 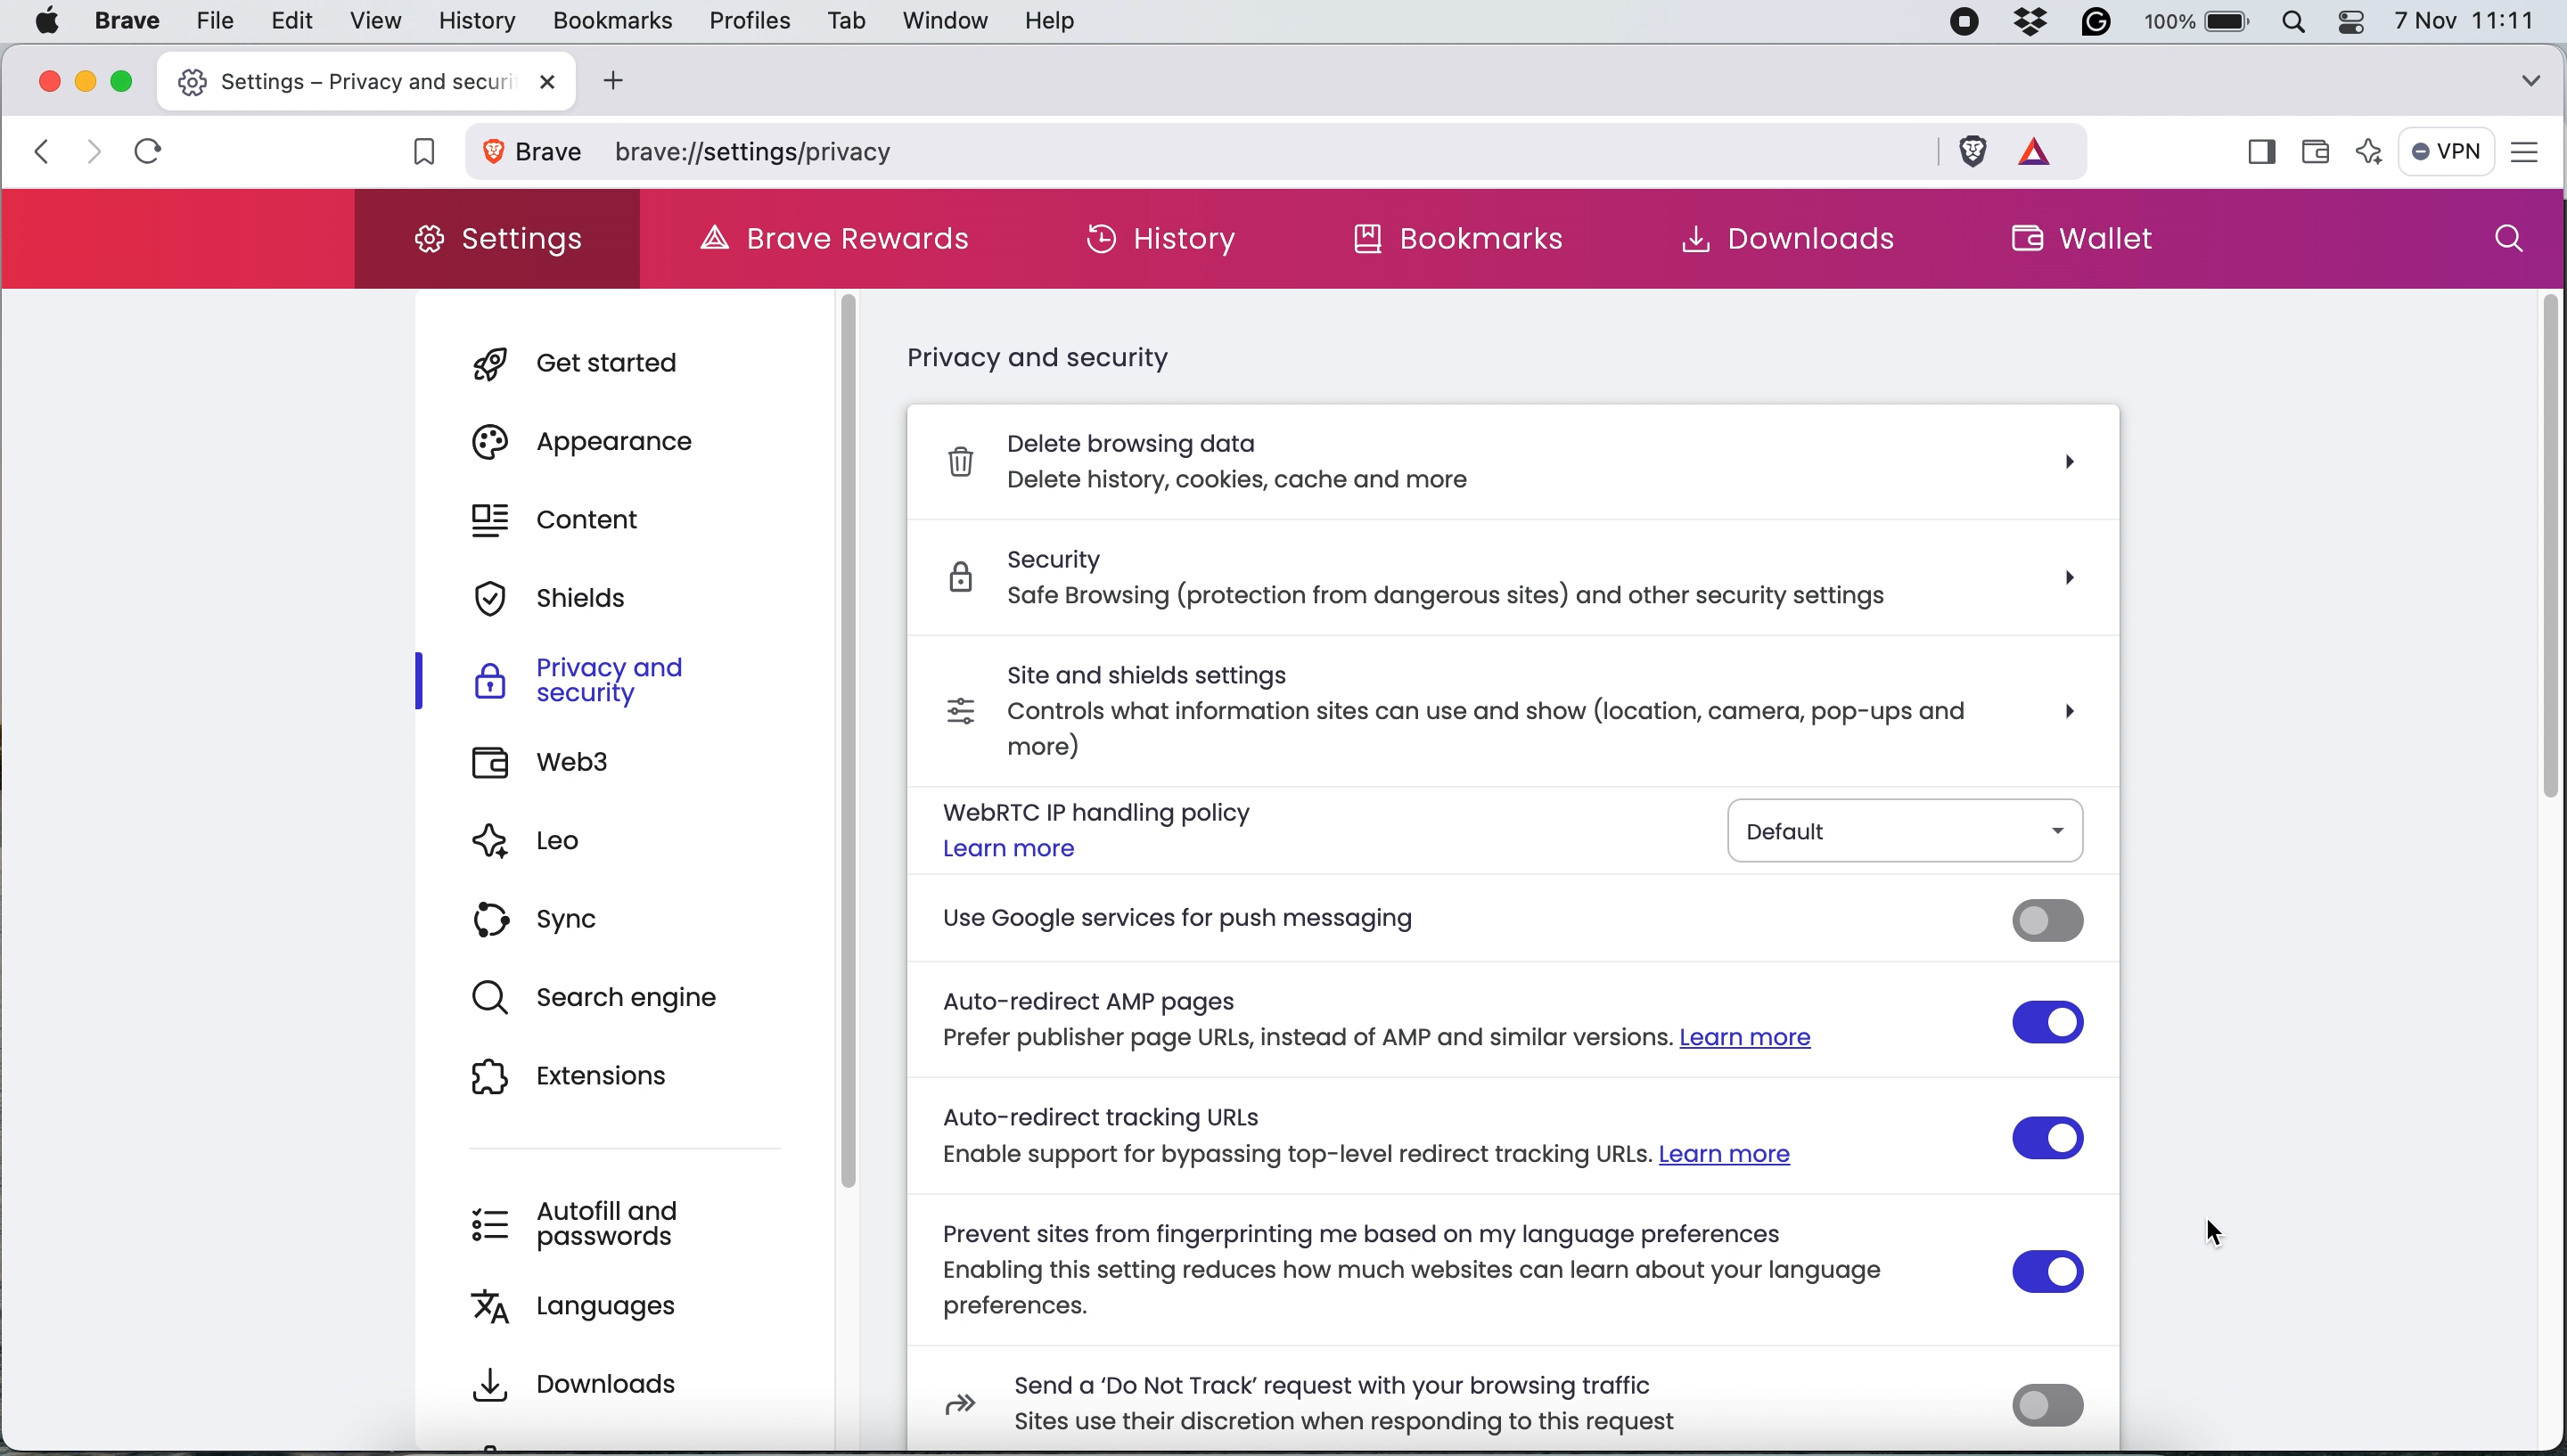 What do you see at coordinates (588, 1223) in the screenshot?
I see `autofill and passwords` at bounding box center [588, 1223].